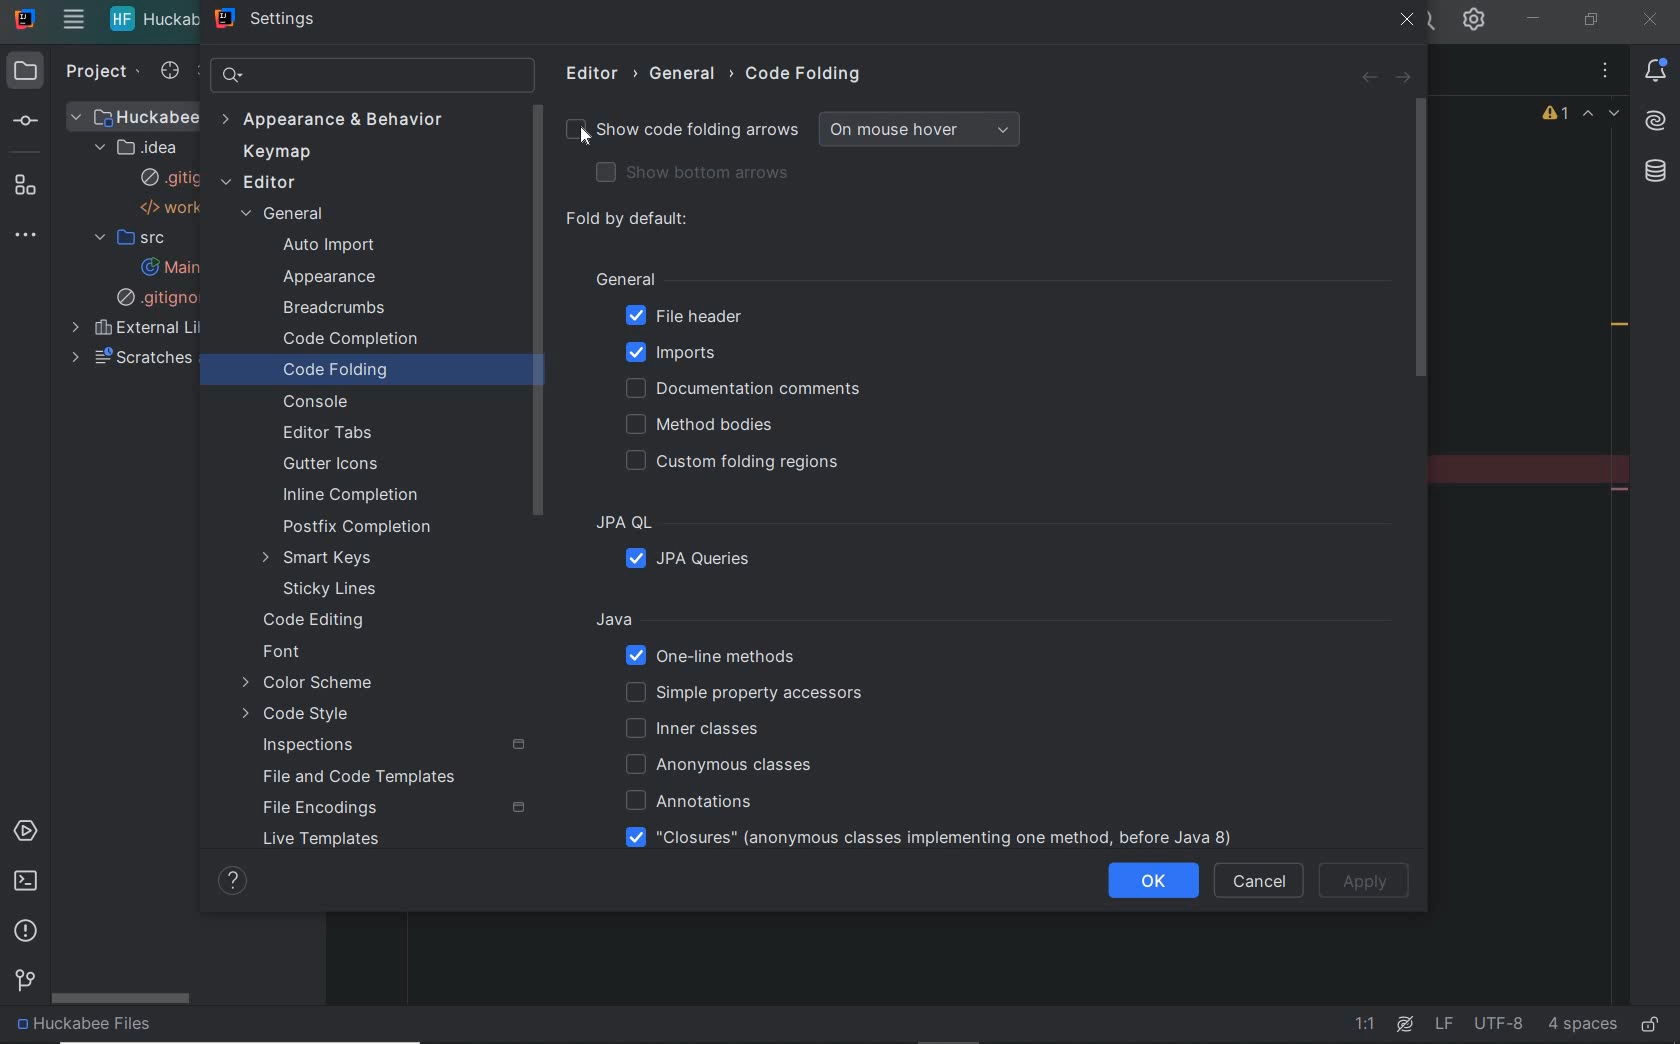  What do you see at coordinates (374, 75) in the screenshot?
I see `search settings` at bounding box center [374, 75].